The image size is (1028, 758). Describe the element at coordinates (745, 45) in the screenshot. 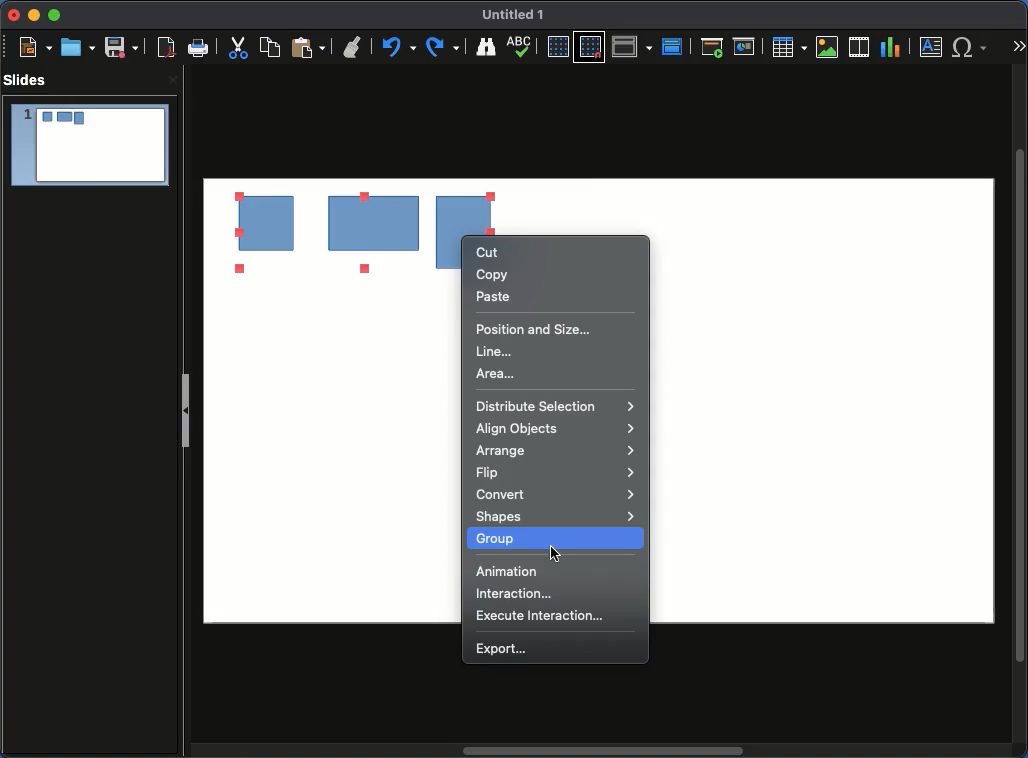

I see `Start from current slide` at that location.